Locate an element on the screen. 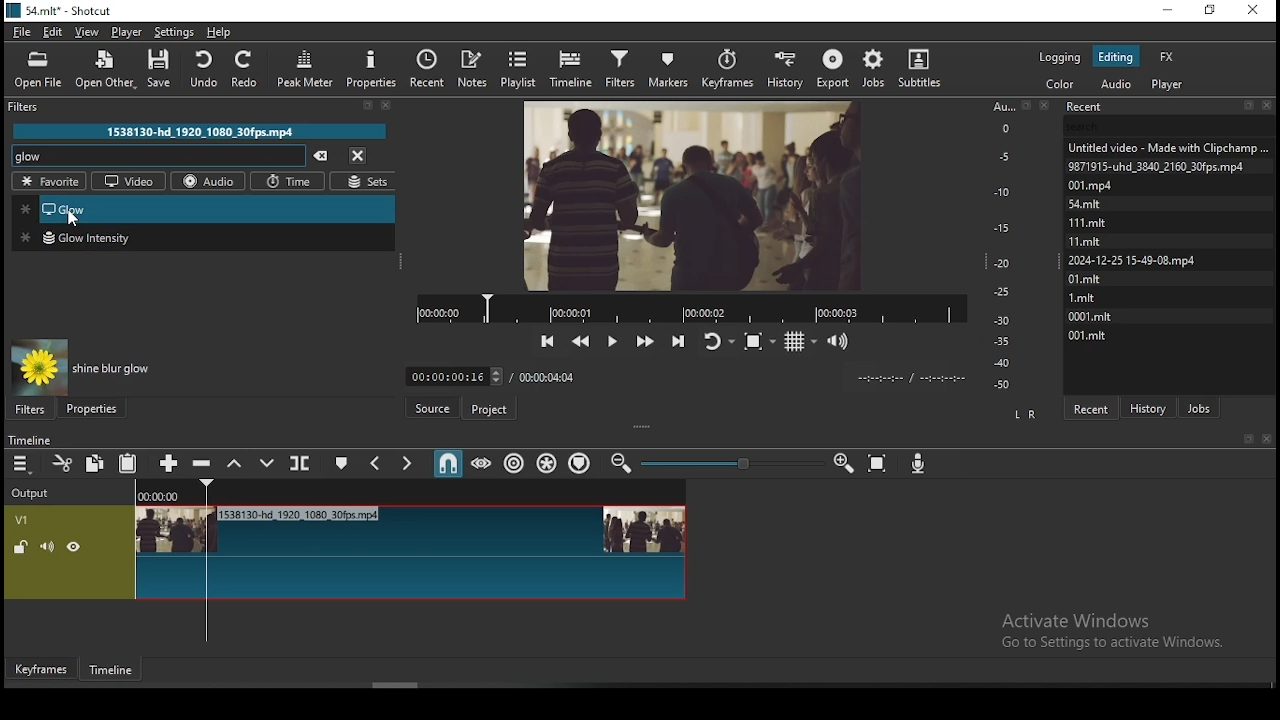 This screenshot has height=720, width=1280. clear search is located at coordinates (320, 157).